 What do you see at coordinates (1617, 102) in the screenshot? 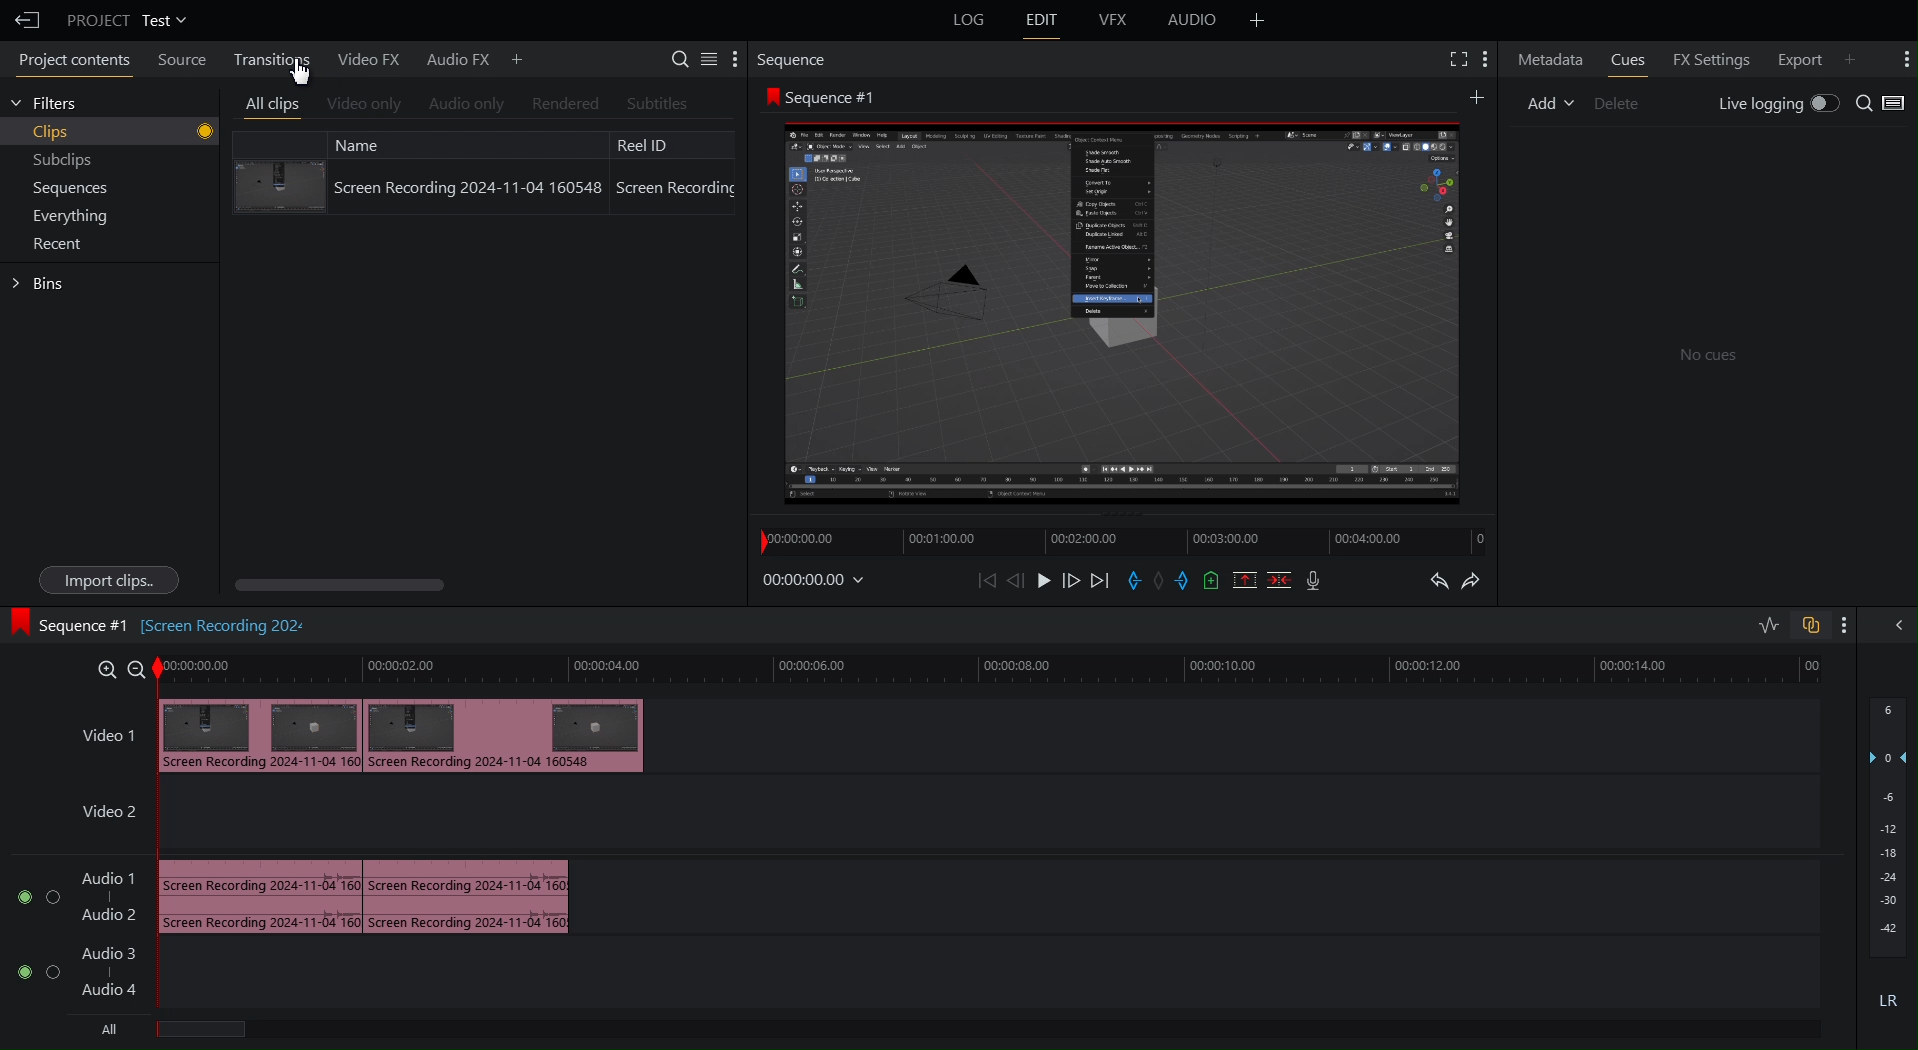
I see `Delete` at bounding box center [1617, 102].